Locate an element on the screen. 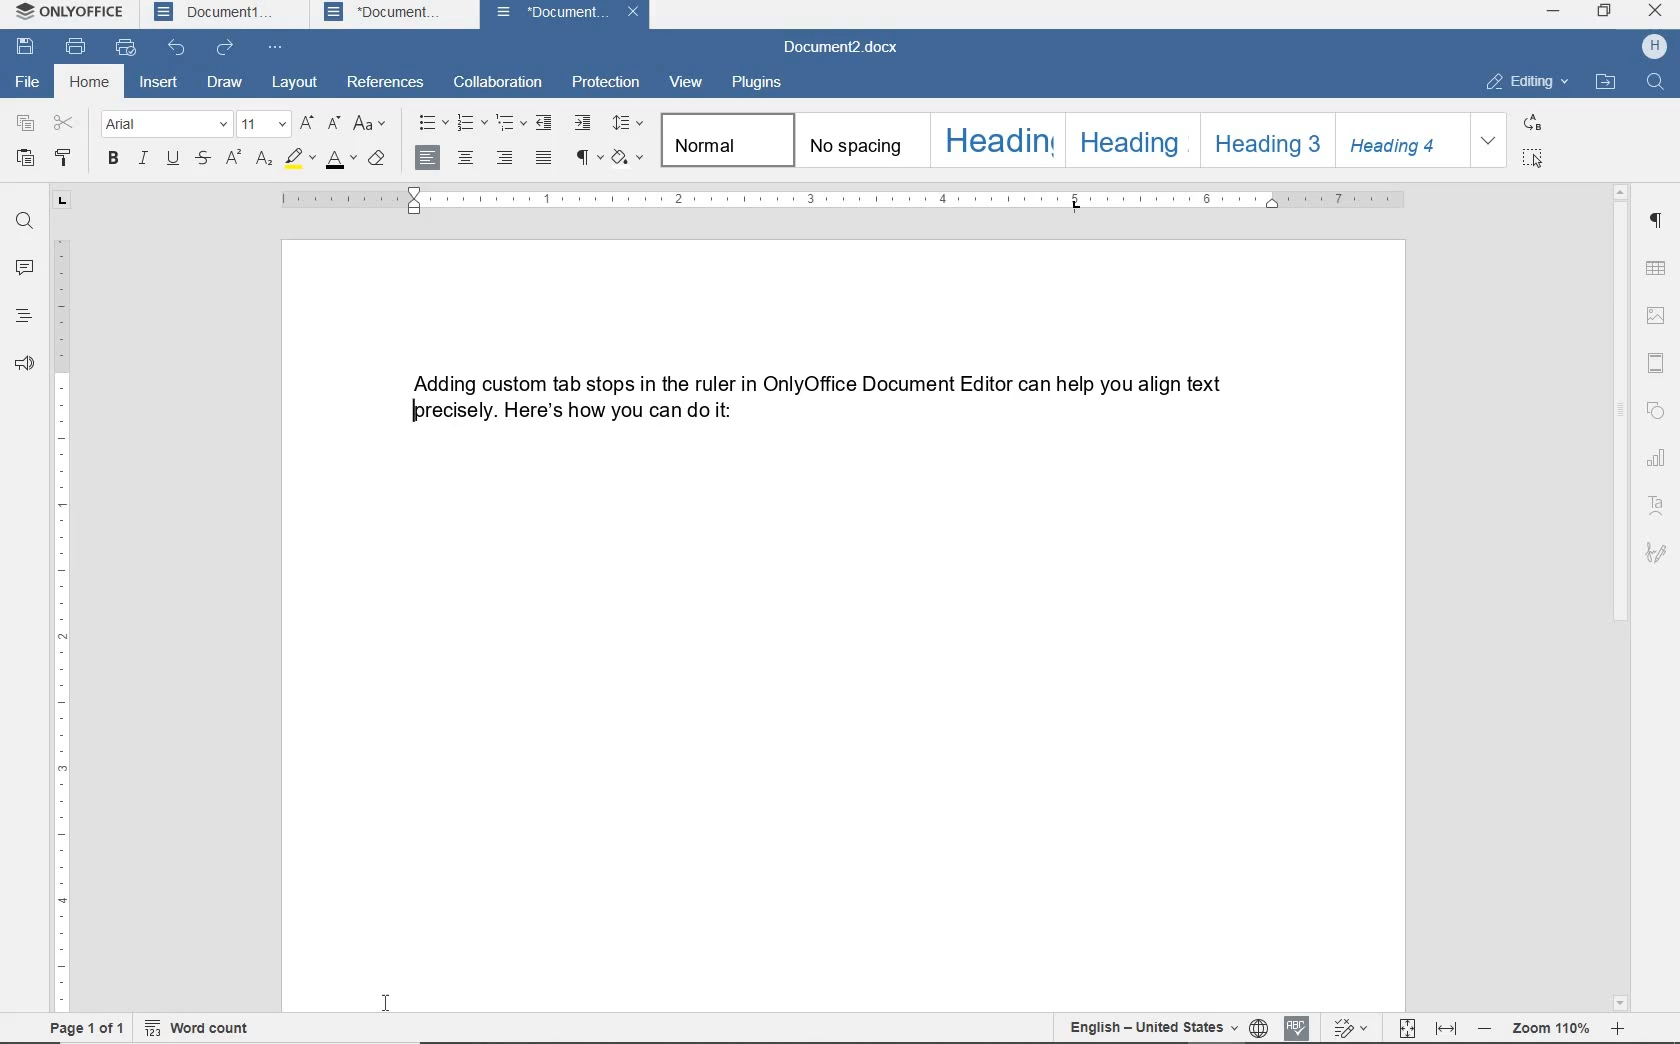 The width and height of the screenshot is (1680, 1044). collaboration is located at coordinates (496, 83).